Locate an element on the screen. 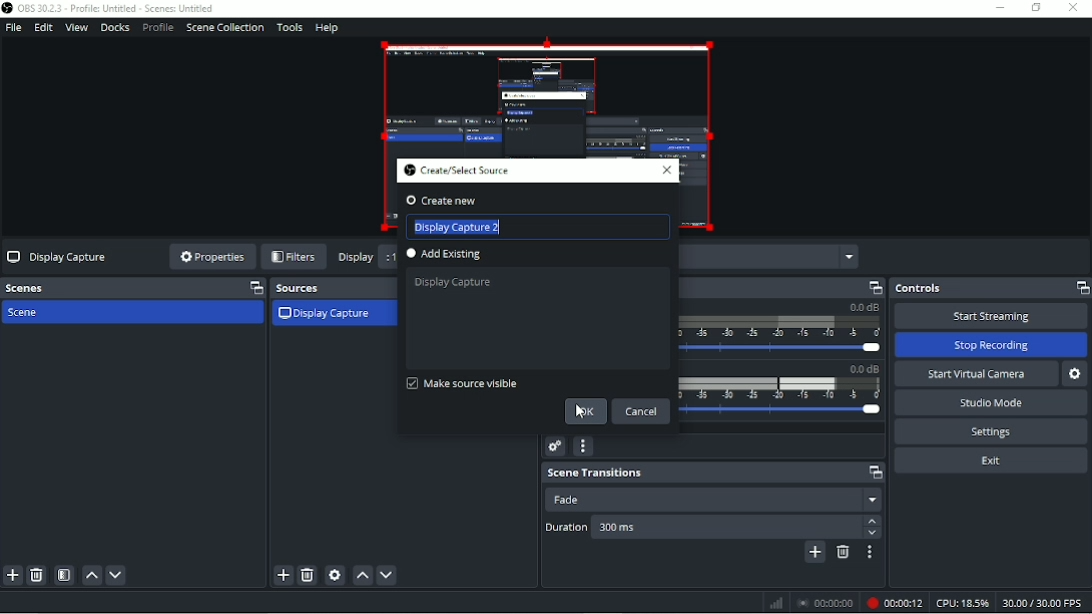  Move source(s) up is located at coordinates (362, 575).